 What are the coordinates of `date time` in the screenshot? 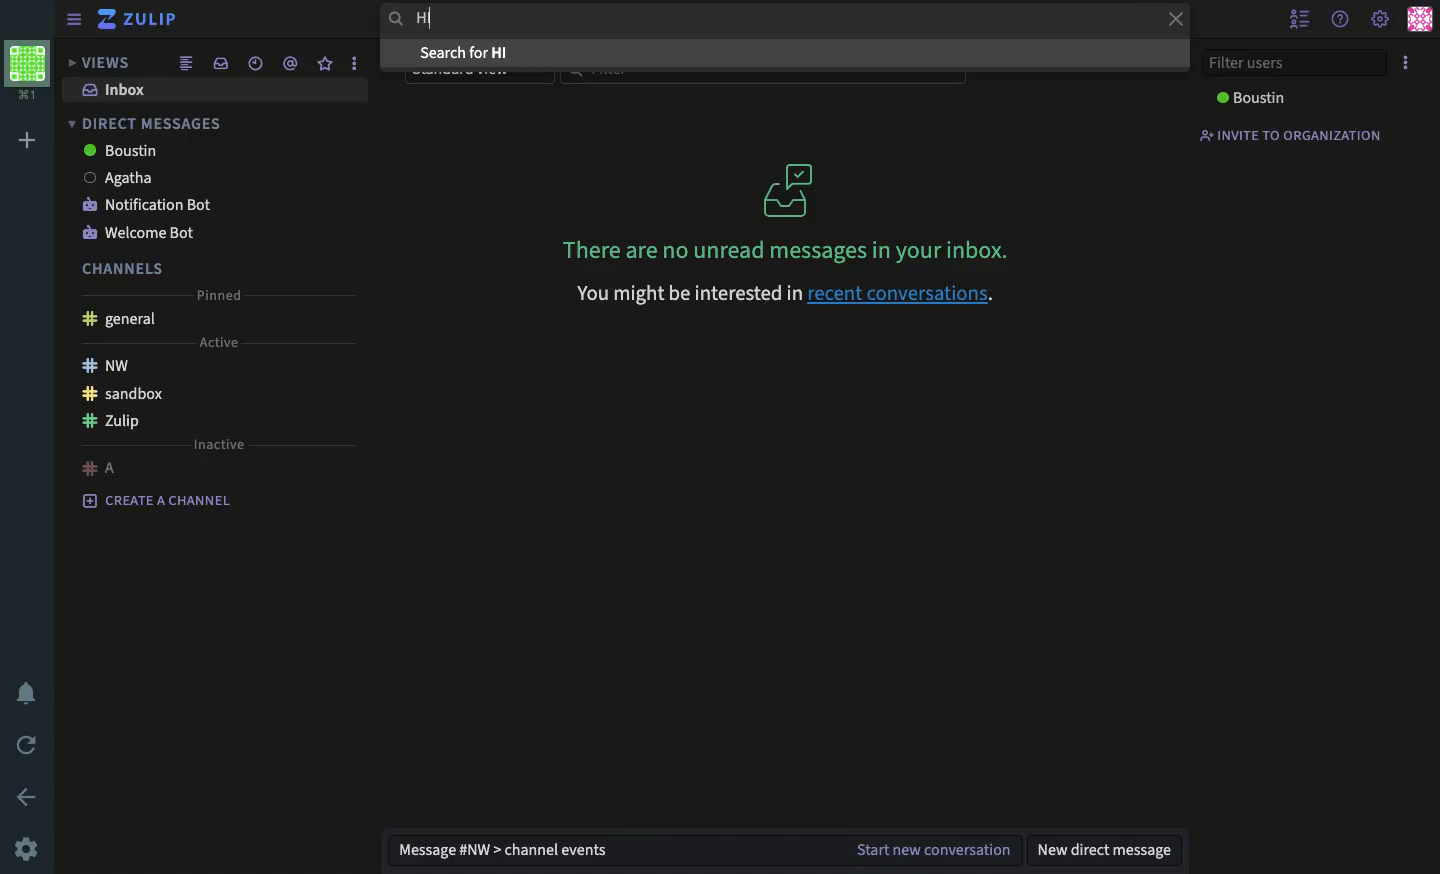 It's located at (255, 61).